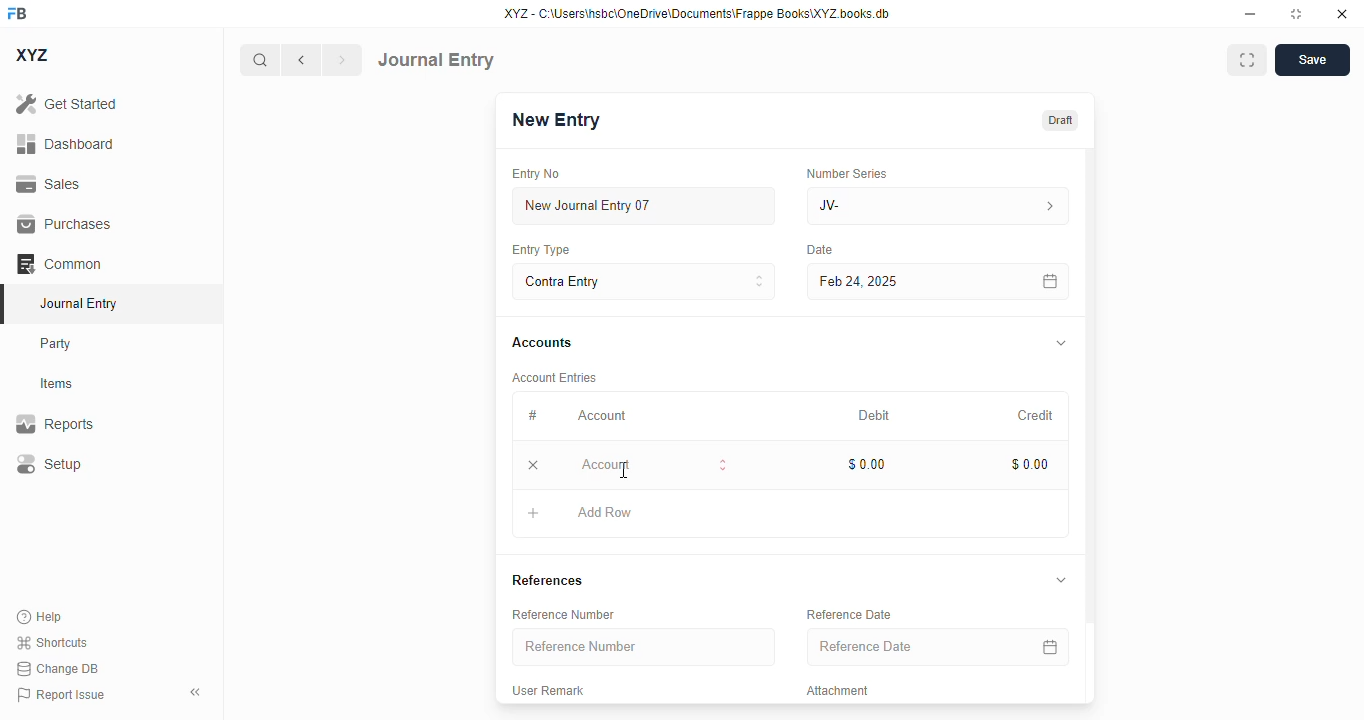 Image resolution: width=1364 pixels, height=720 pixels. What do you see at coordinates (80, 303) in the screenshot?
I see `journal entry` at bounding box center [80, 303].